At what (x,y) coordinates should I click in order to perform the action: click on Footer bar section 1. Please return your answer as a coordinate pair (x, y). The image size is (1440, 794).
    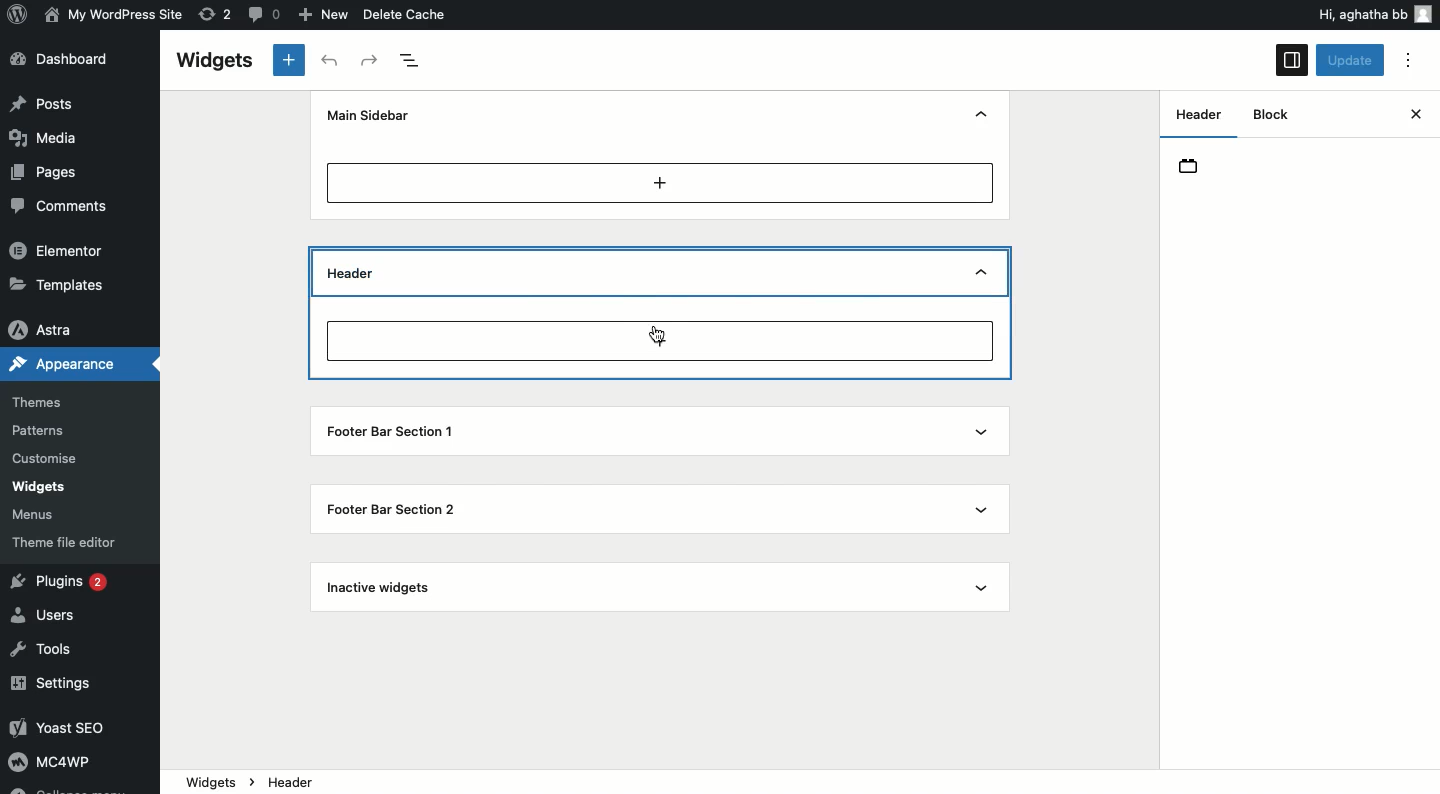
    Looking at the image, I should click on (398, 429).